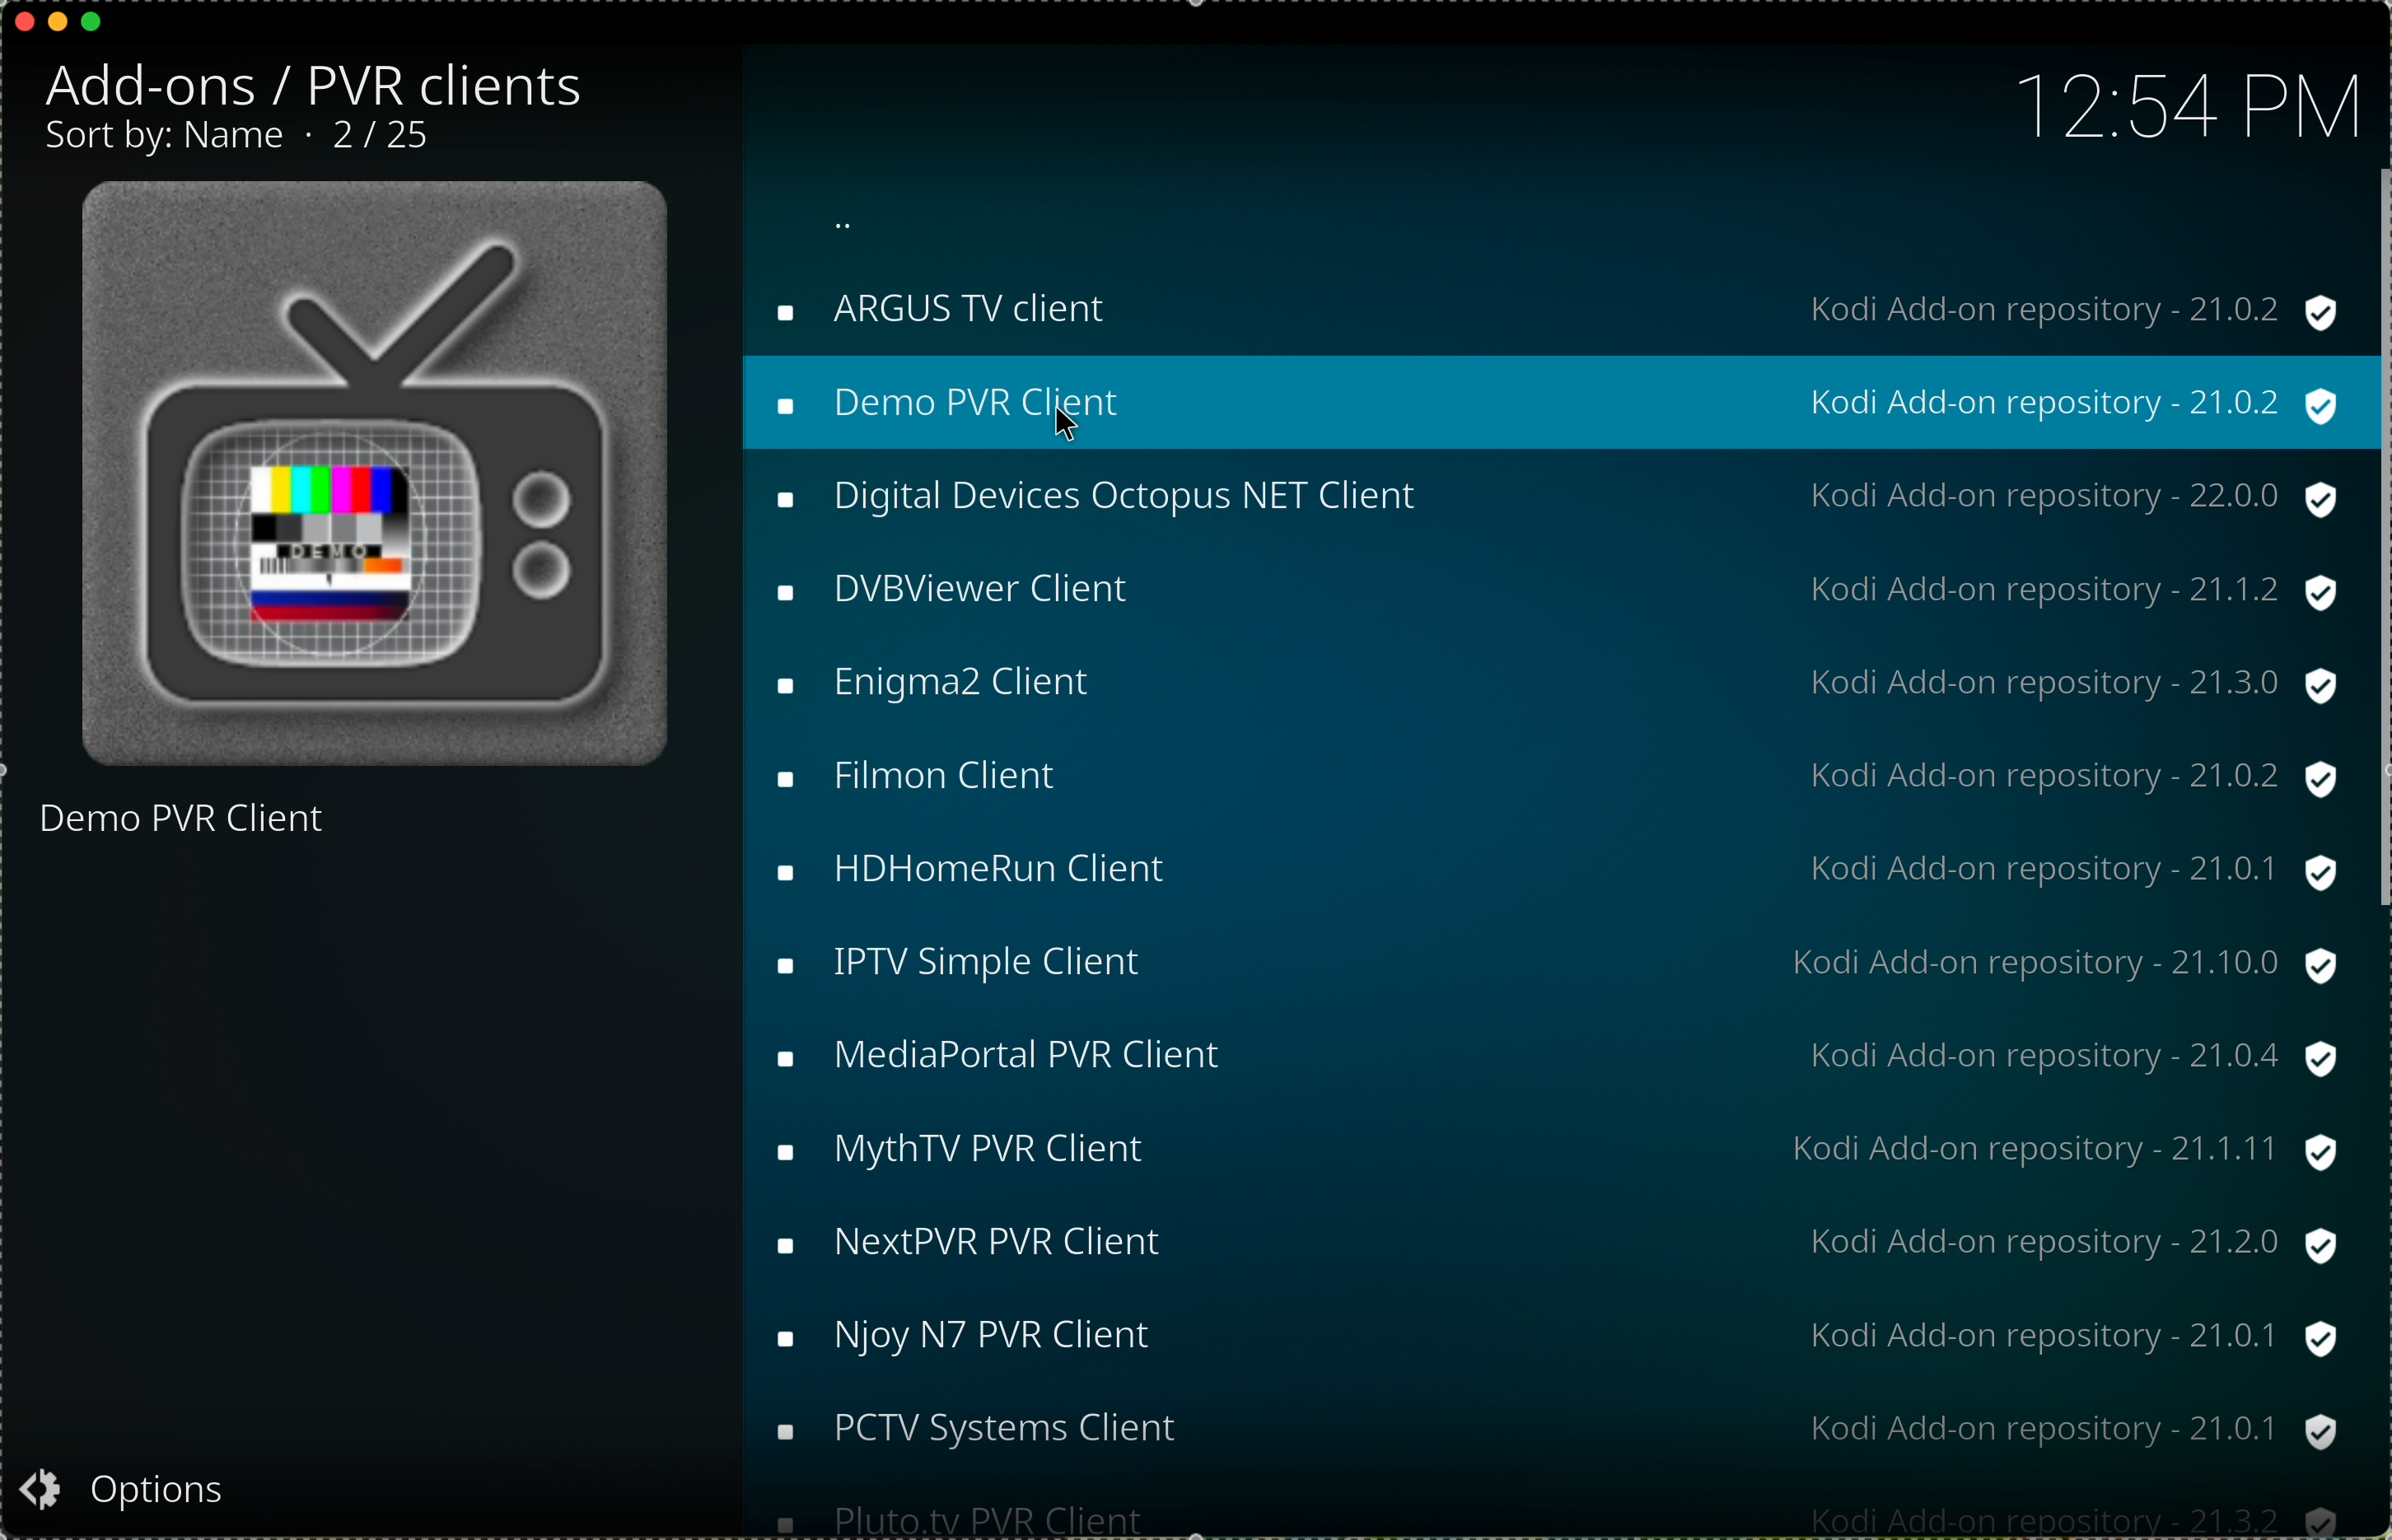 The height and width of the screenshot is (1540, 2392). What do you see at coordinates (1066, 420) in the screenshot?
I see `Cursor` at bounding box center [1066, 420].